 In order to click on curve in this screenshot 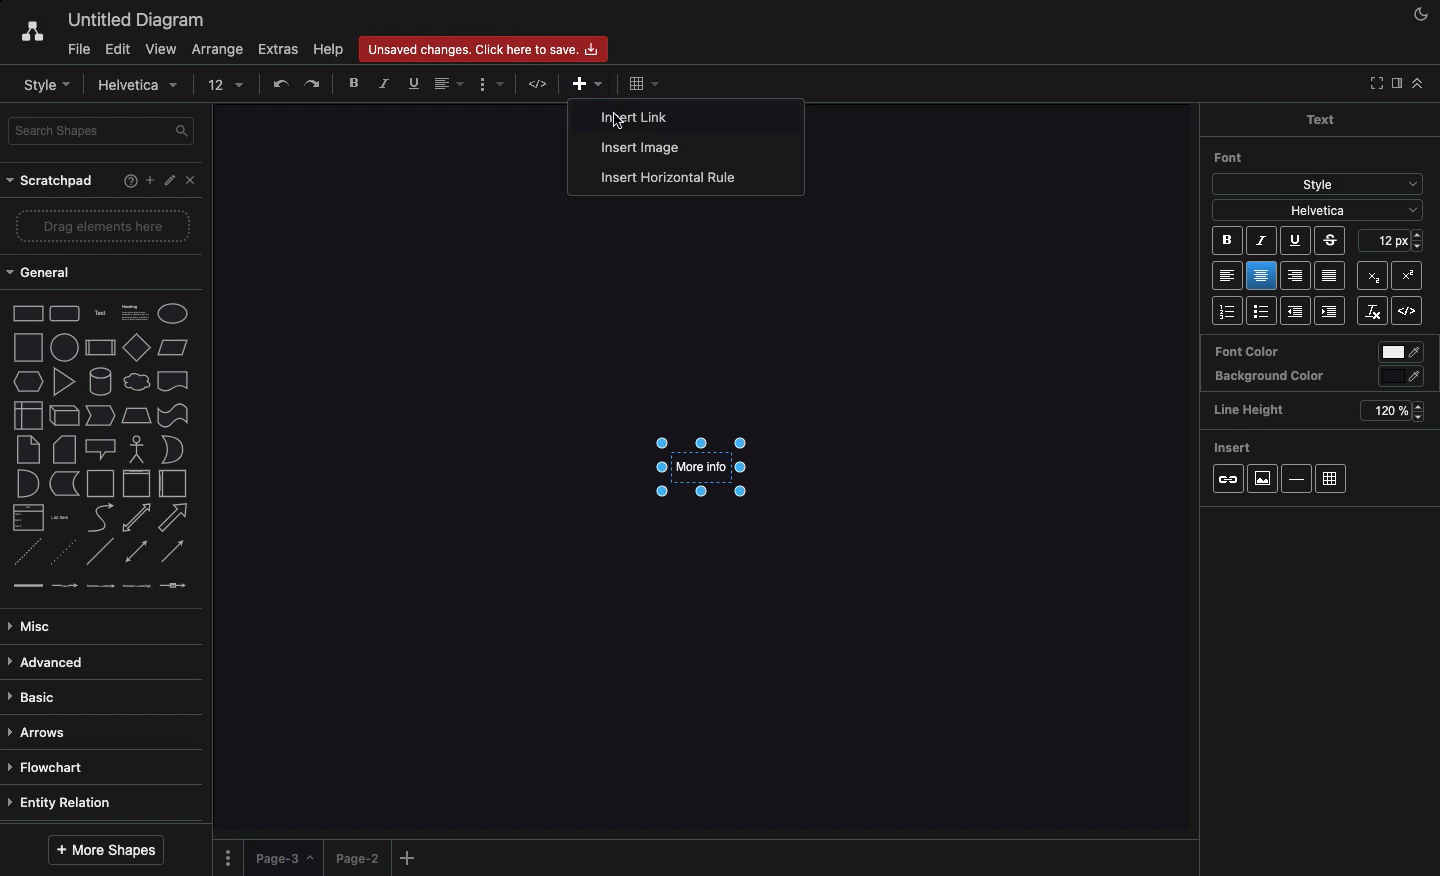, I will do `click(101, 516)`.